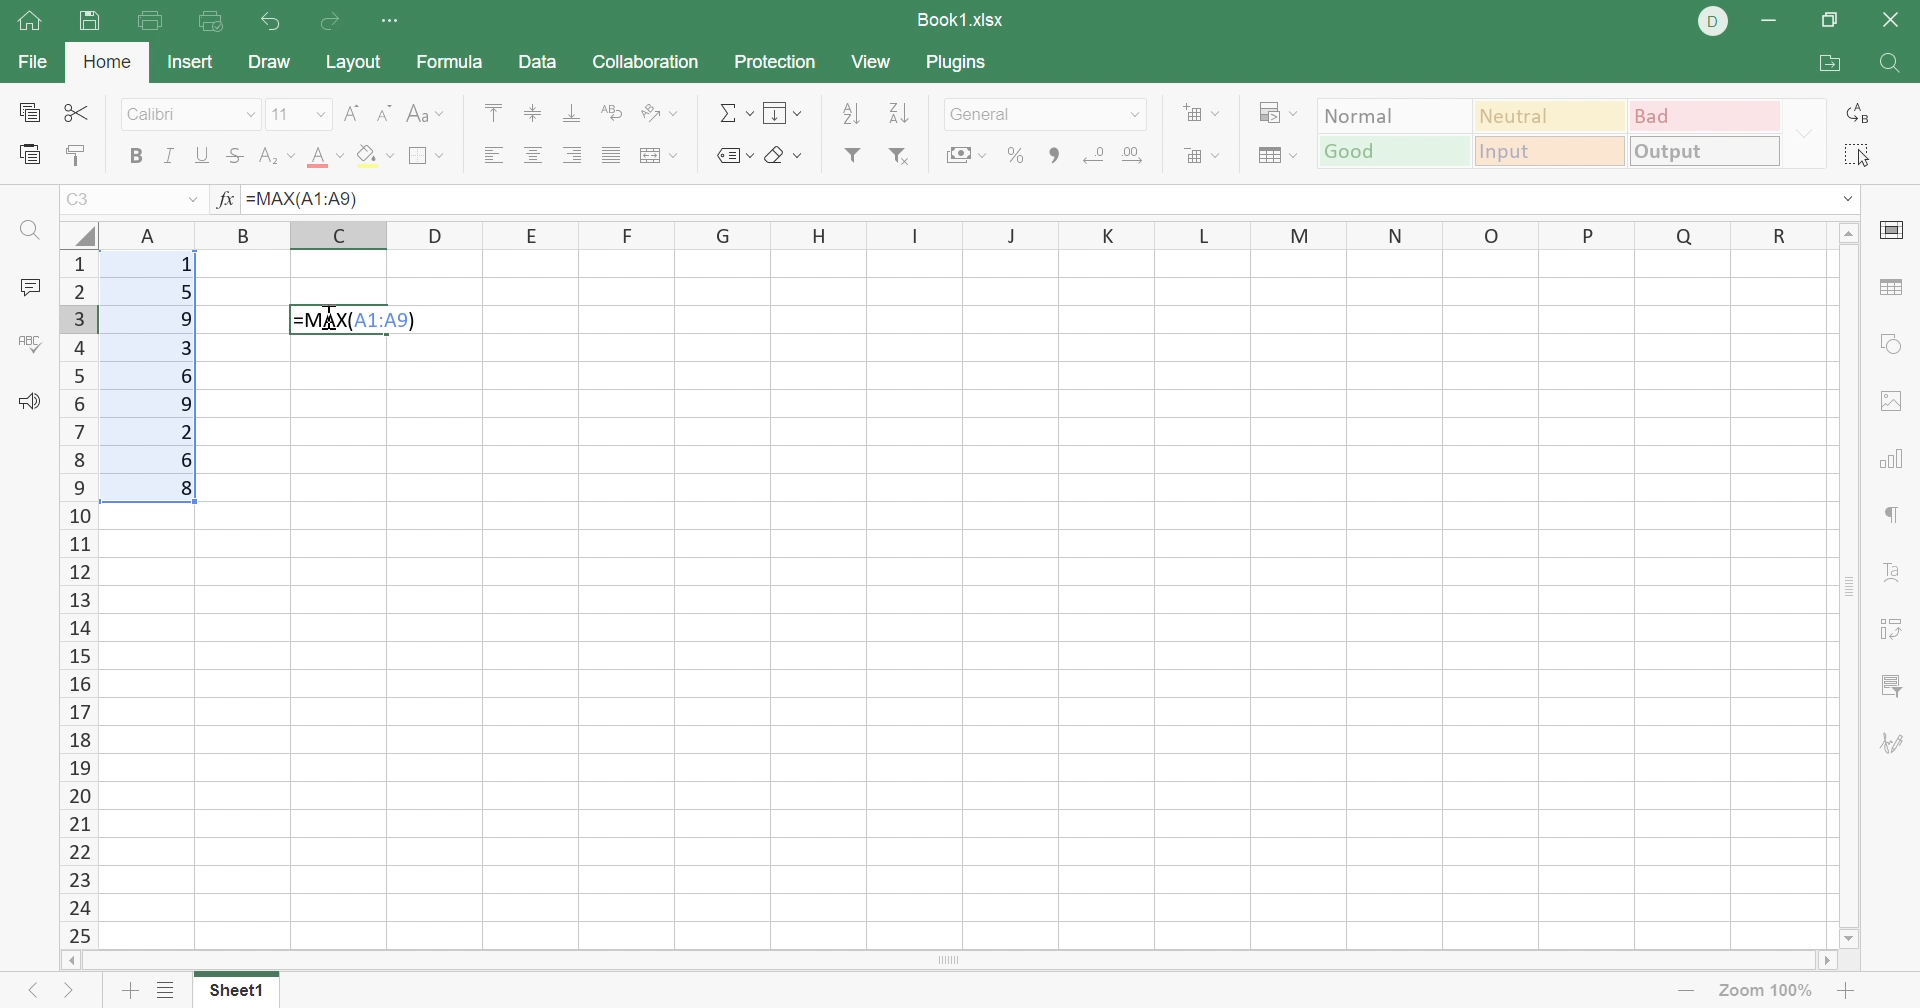 This screenshot has height=1008, width=1920. I want to click on Bad, so click(1707, 117).